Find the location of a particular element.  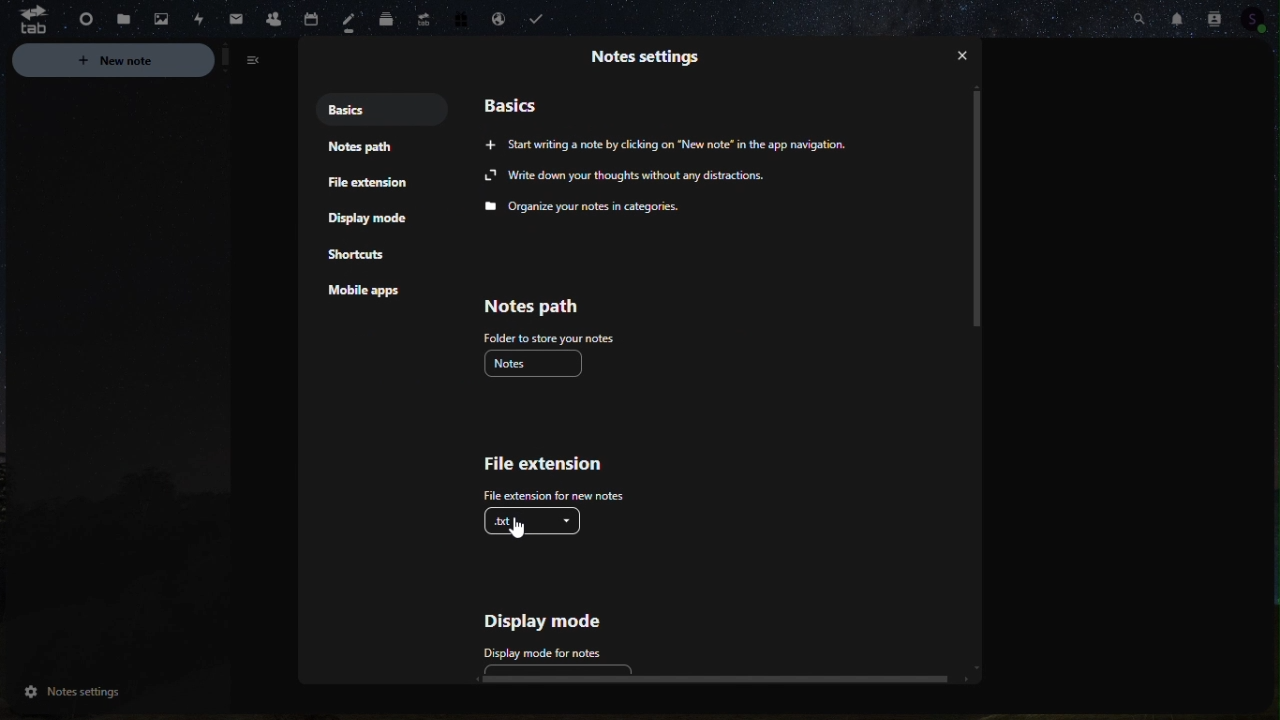

folder to store your notes is located at coordinates (549, 338).